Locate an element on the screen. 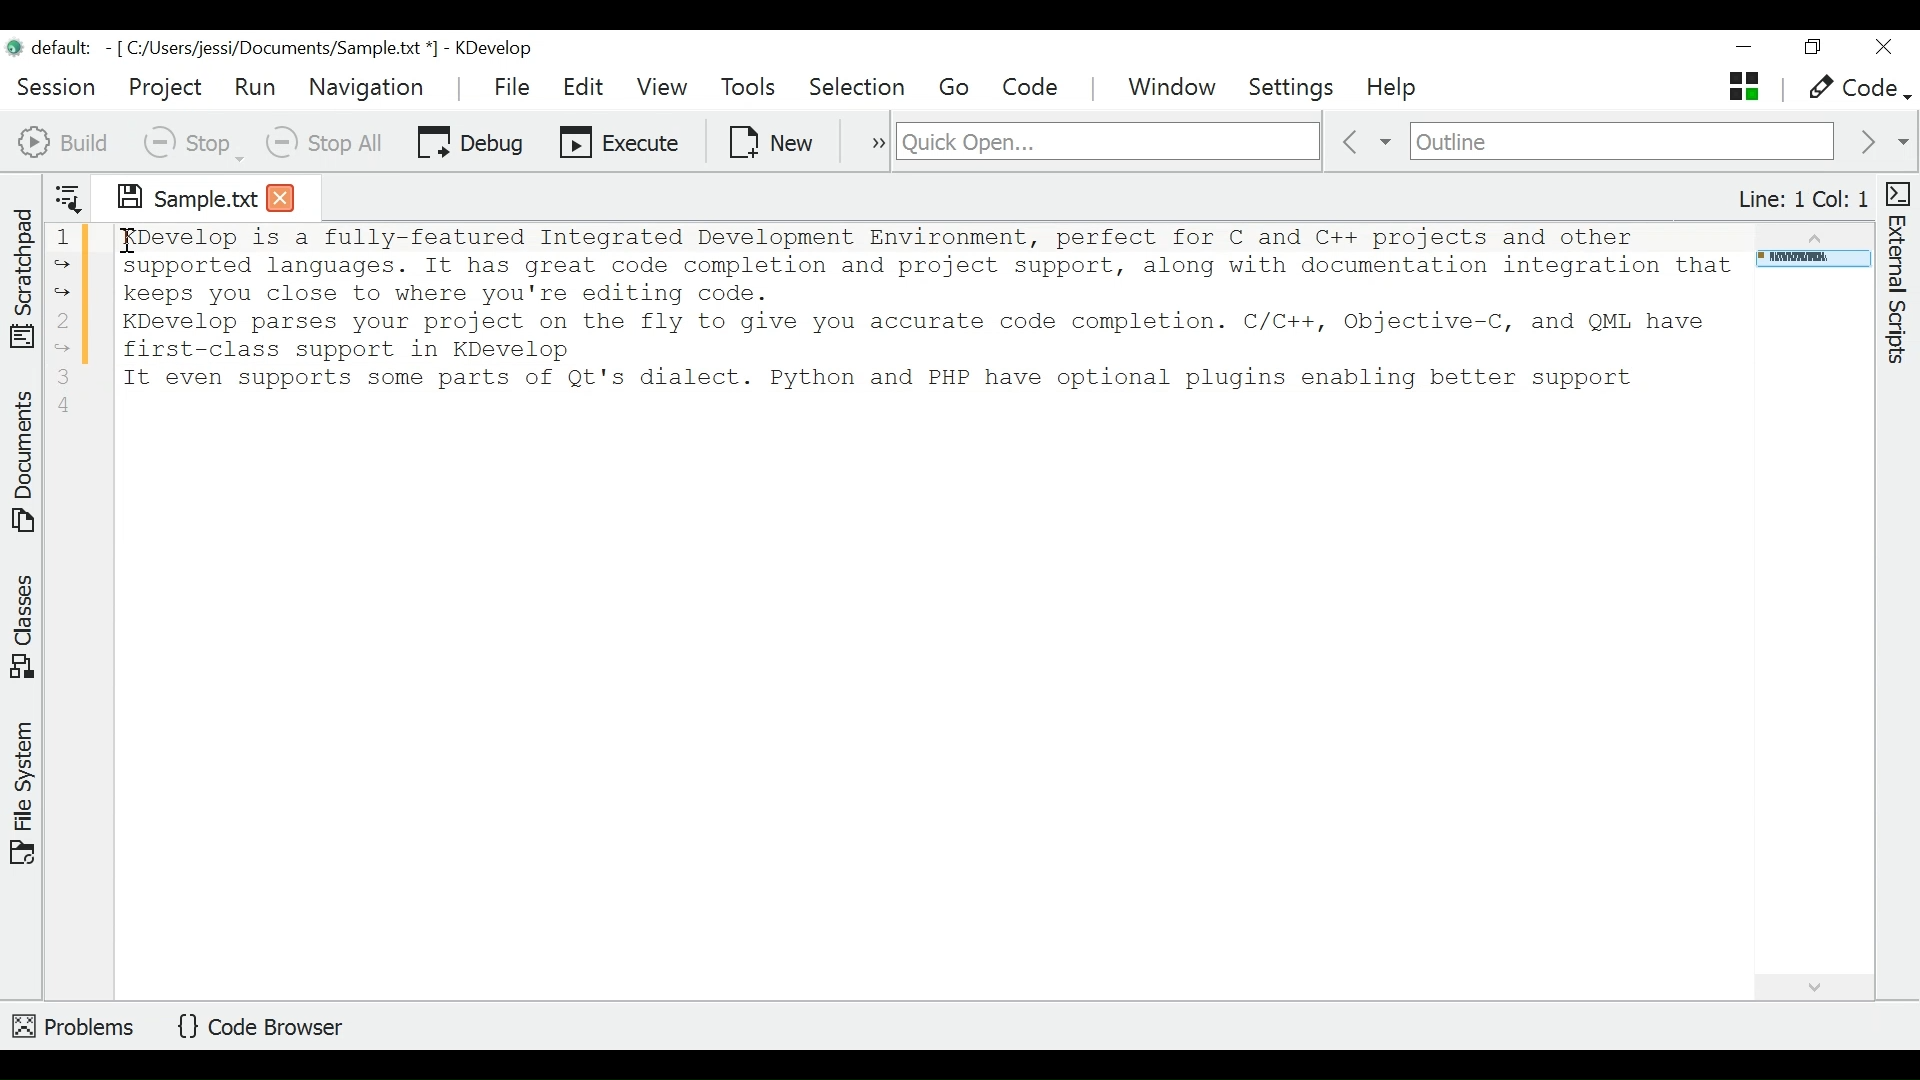  Stop All is located at coordinates (327, 142).